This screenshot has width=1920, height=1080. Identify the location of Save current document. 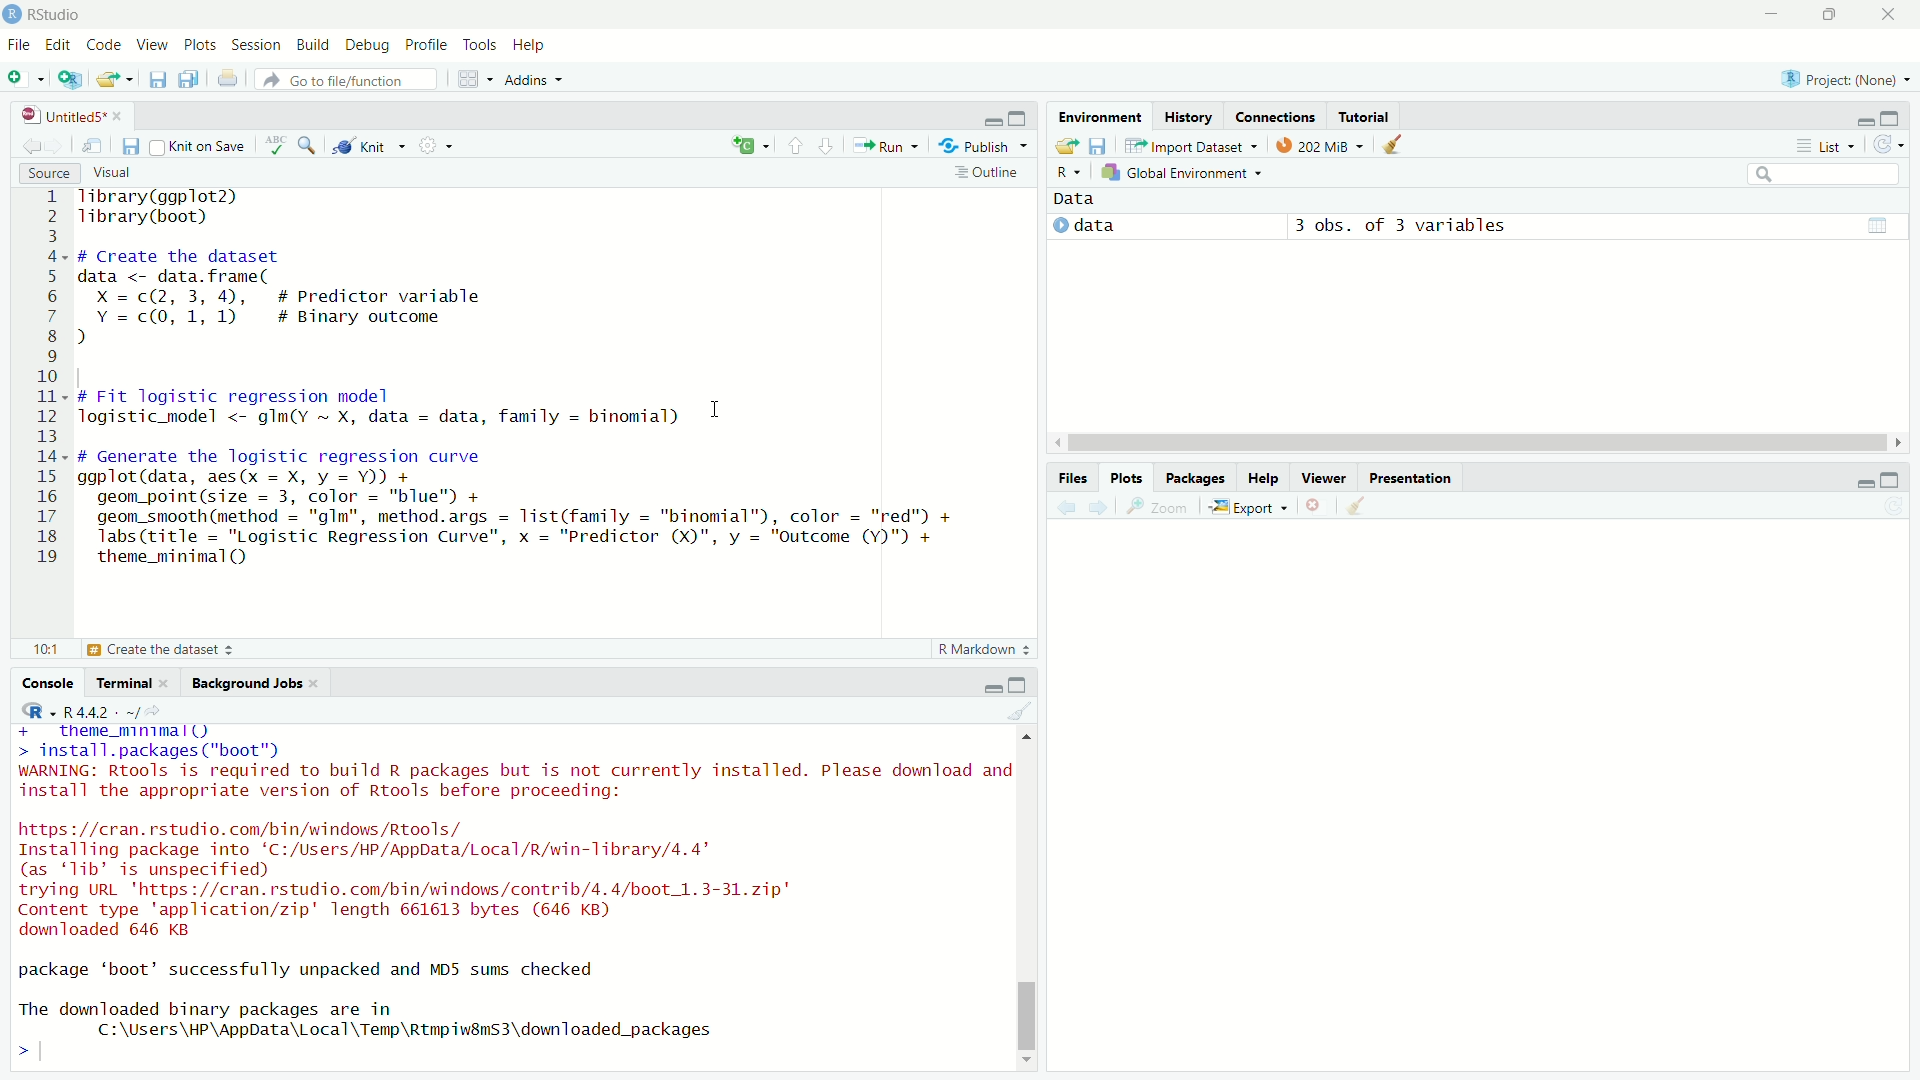
(157, 78).